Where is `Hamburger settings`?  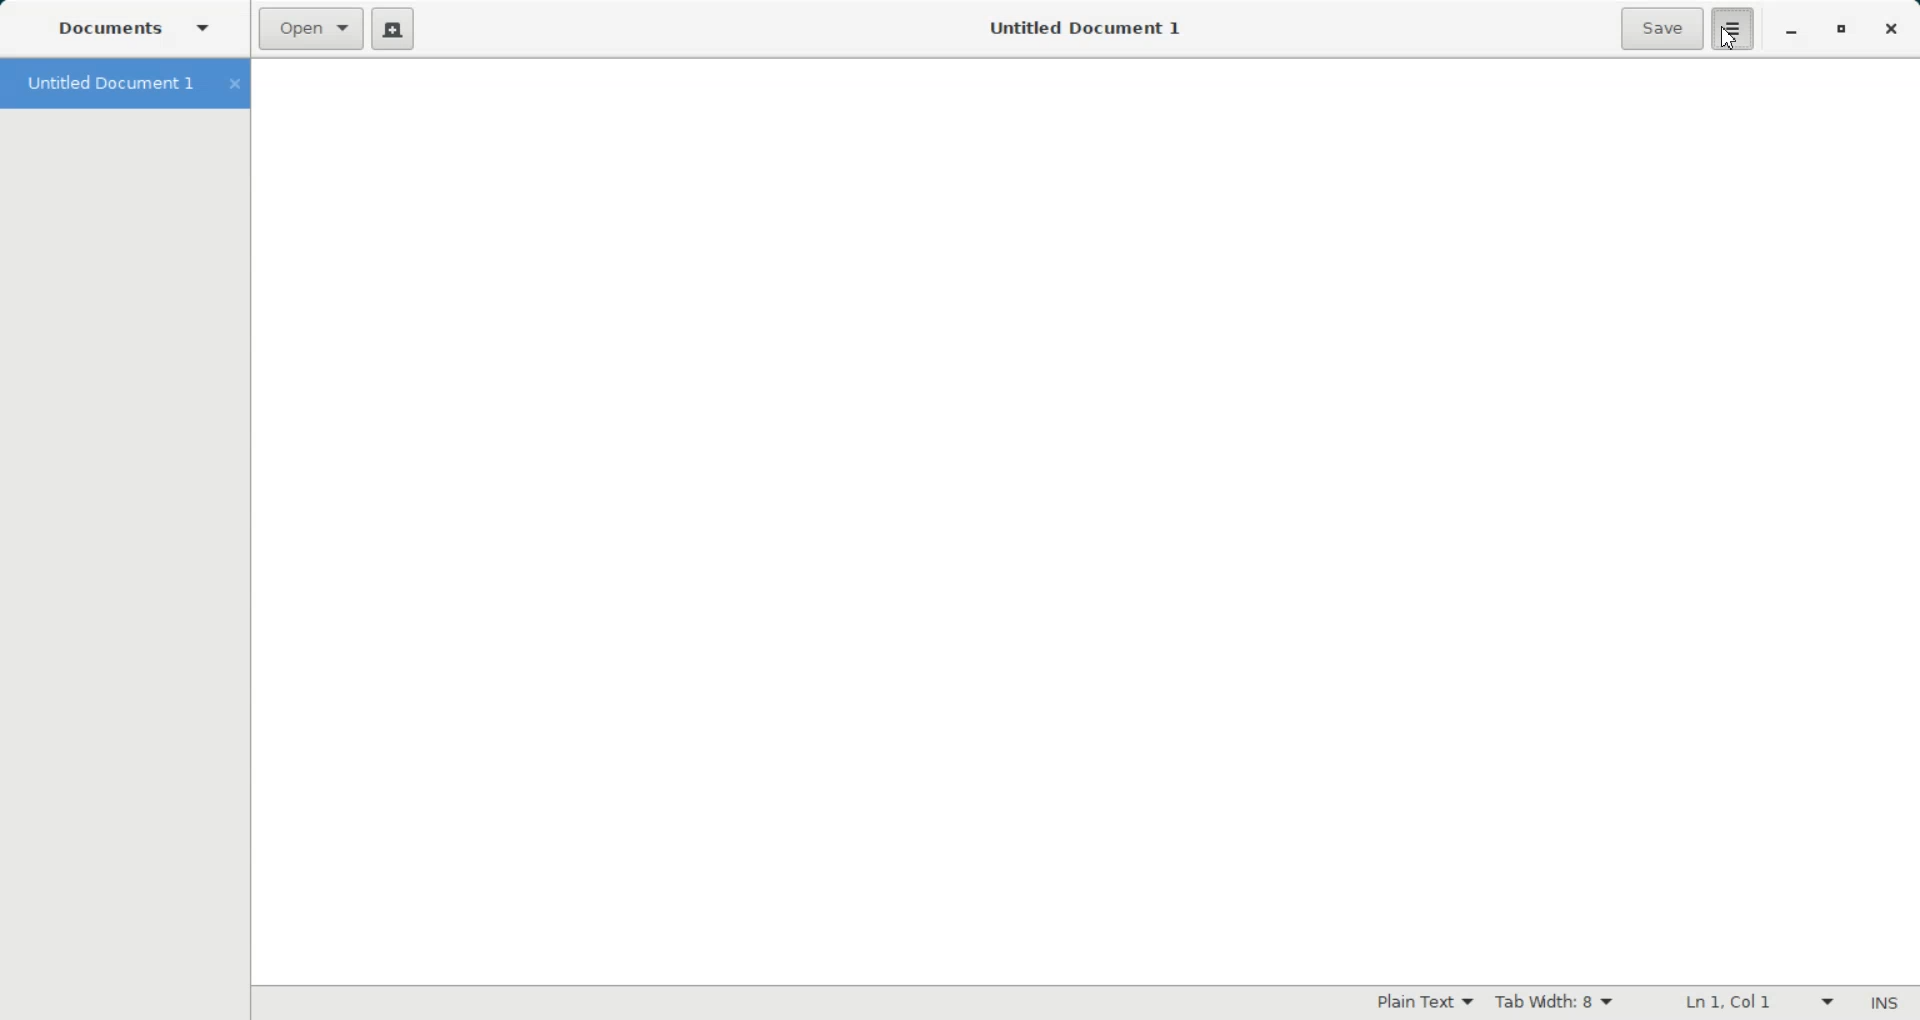 Hamburger settings is located at coordinates (1734, 29).